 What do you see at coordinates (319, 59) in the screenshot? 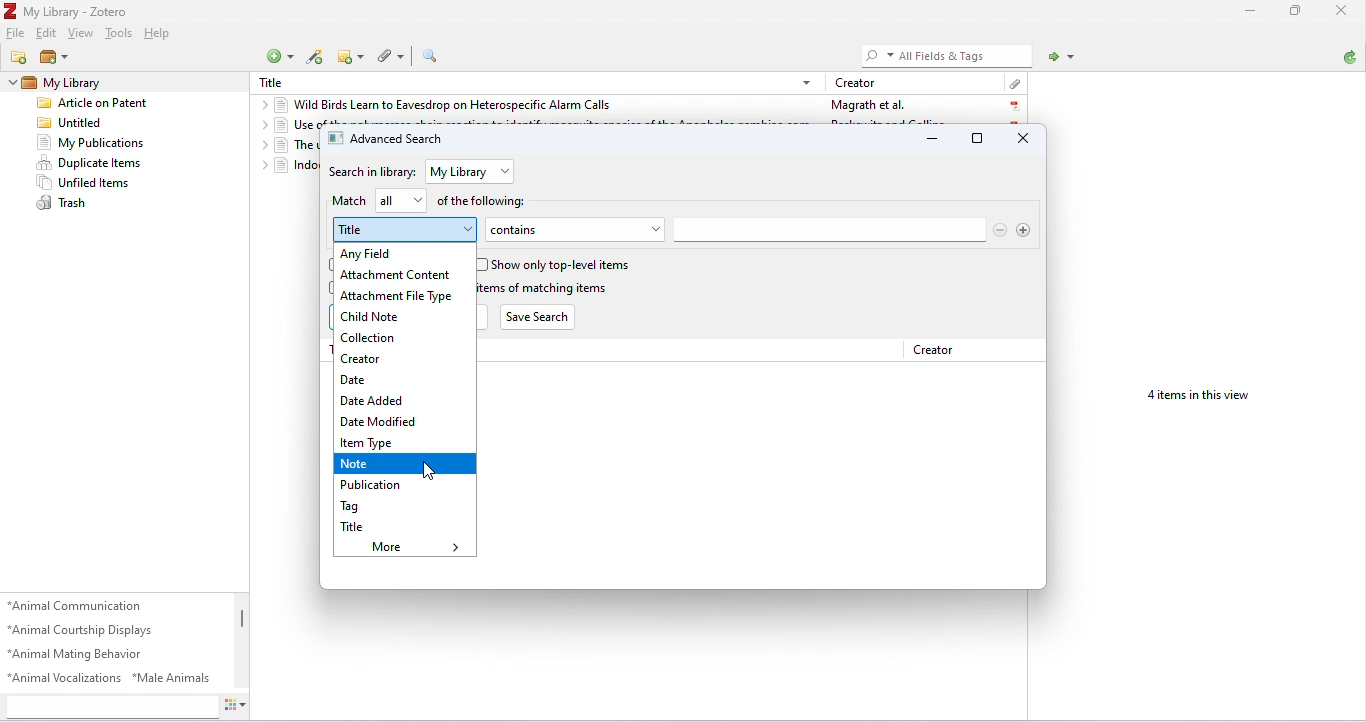
I see `add items by identifier` at bounding box center [319, 59].